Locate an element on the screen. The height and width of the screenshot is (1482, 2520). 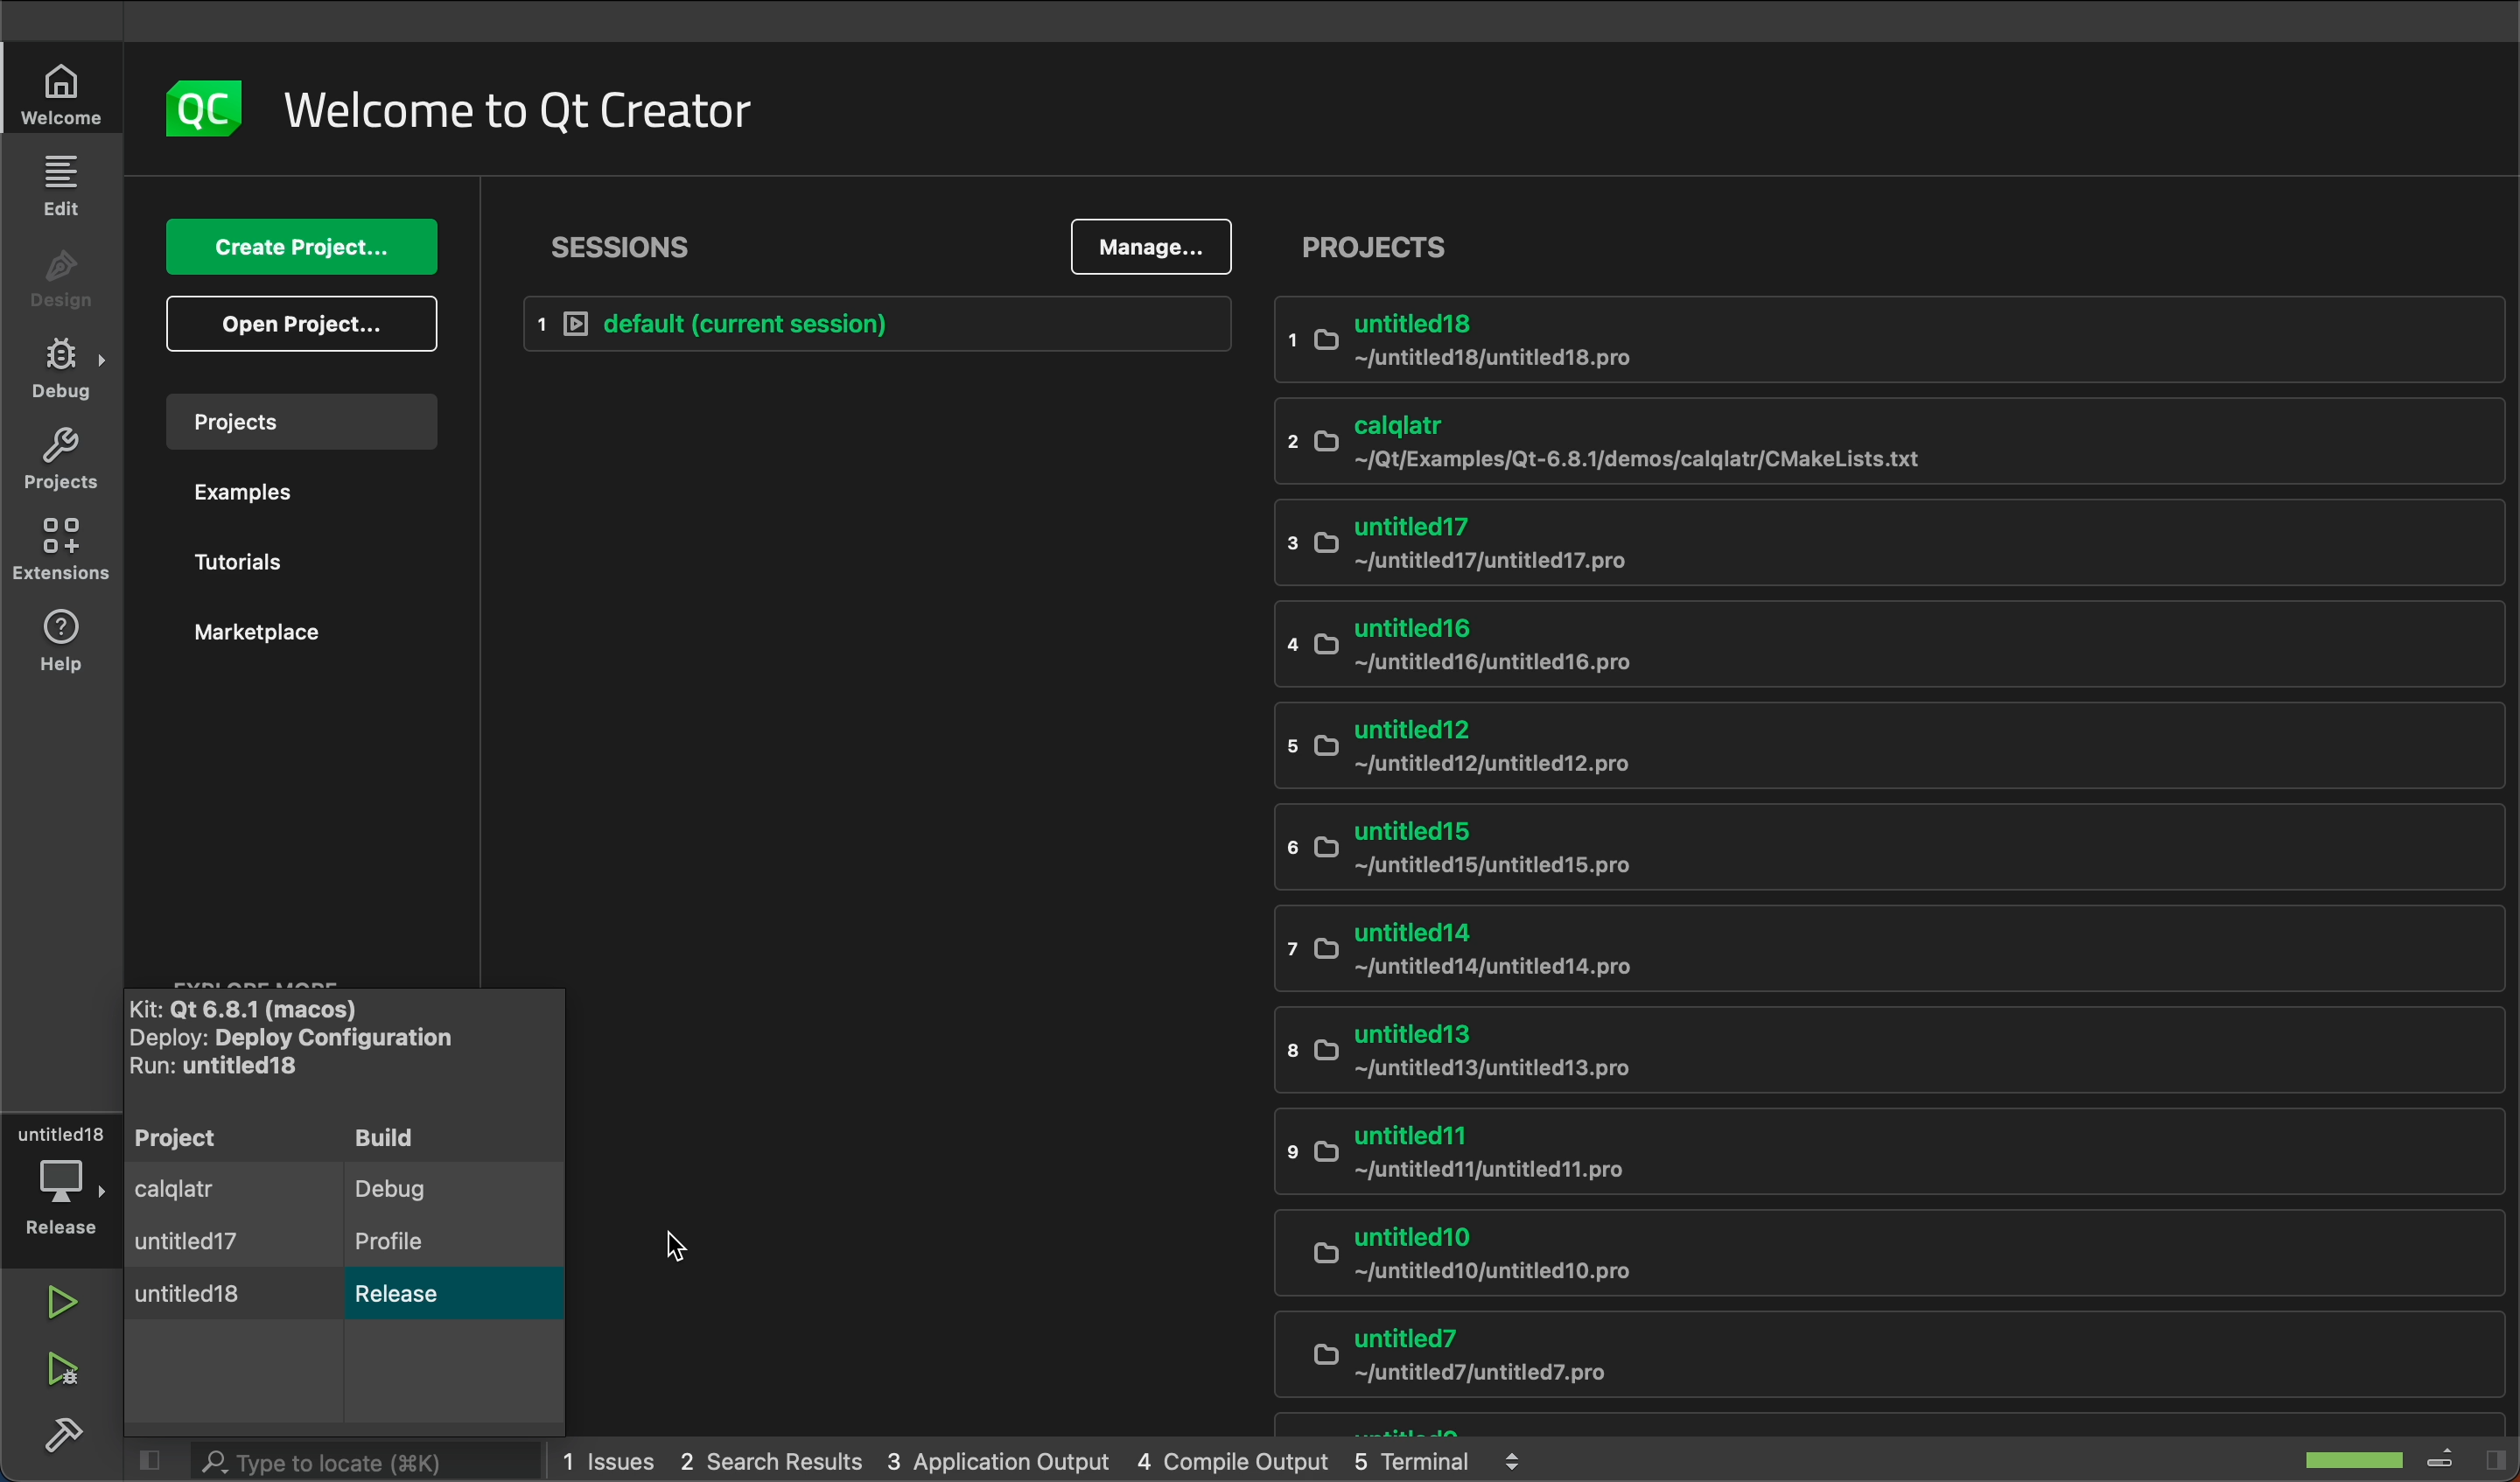
projects is located at coordinates (65, 456).